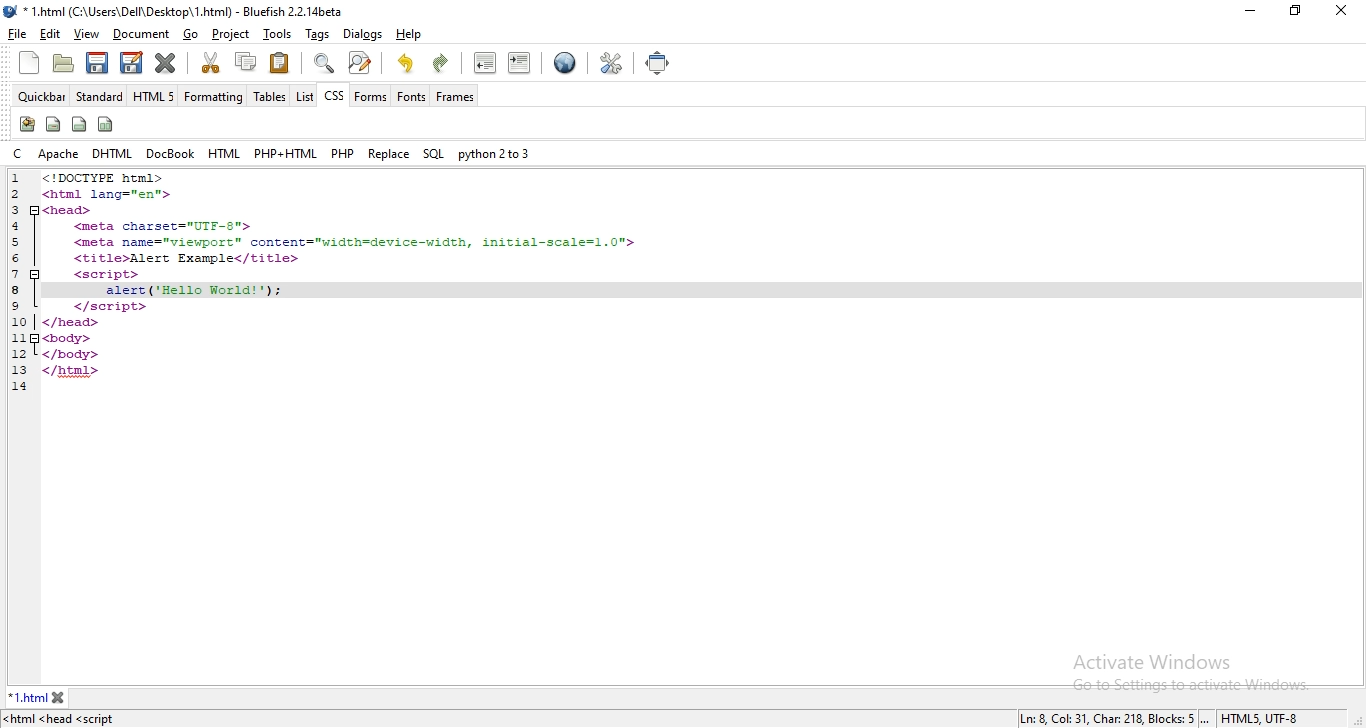 The width and height of the screenshot is (1366, 728). Describe the element at coordinates (610, 63) in the screenshot. I see `tools` at that location.